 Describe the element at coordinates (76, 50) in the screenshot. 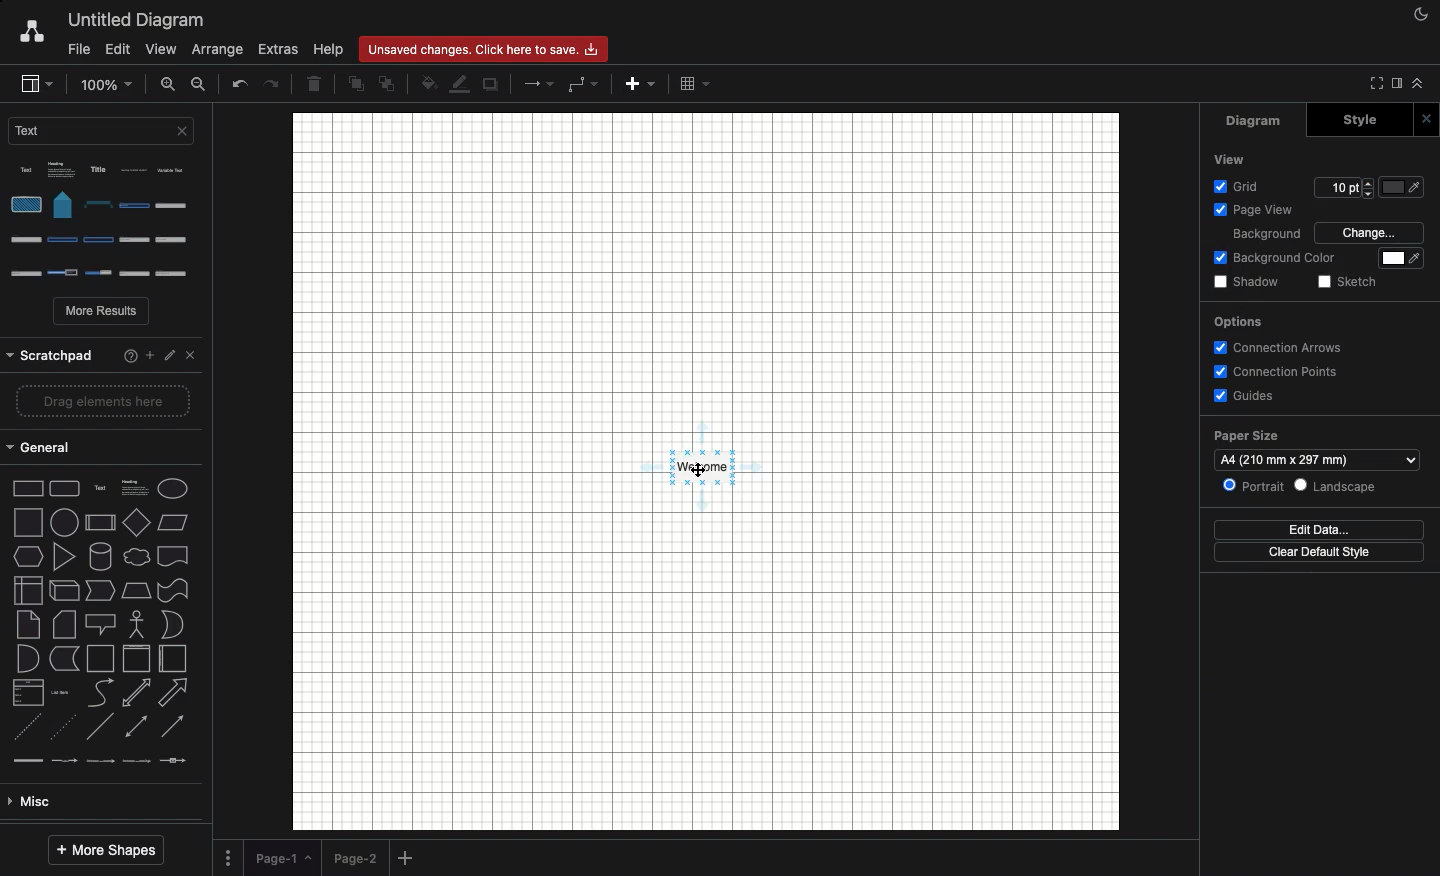

I see `File` at that location.